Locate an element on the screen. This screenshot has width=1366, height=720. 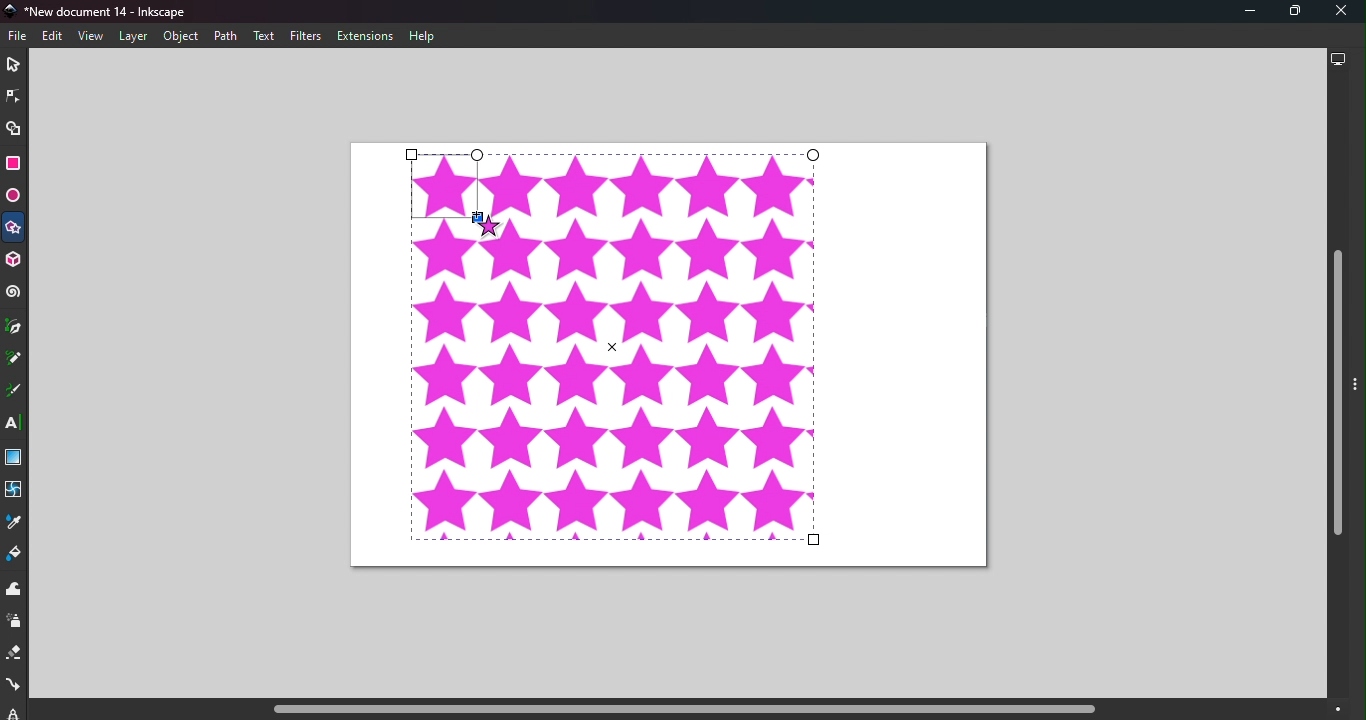
Tweak tool is located at coordinates (17, 590).